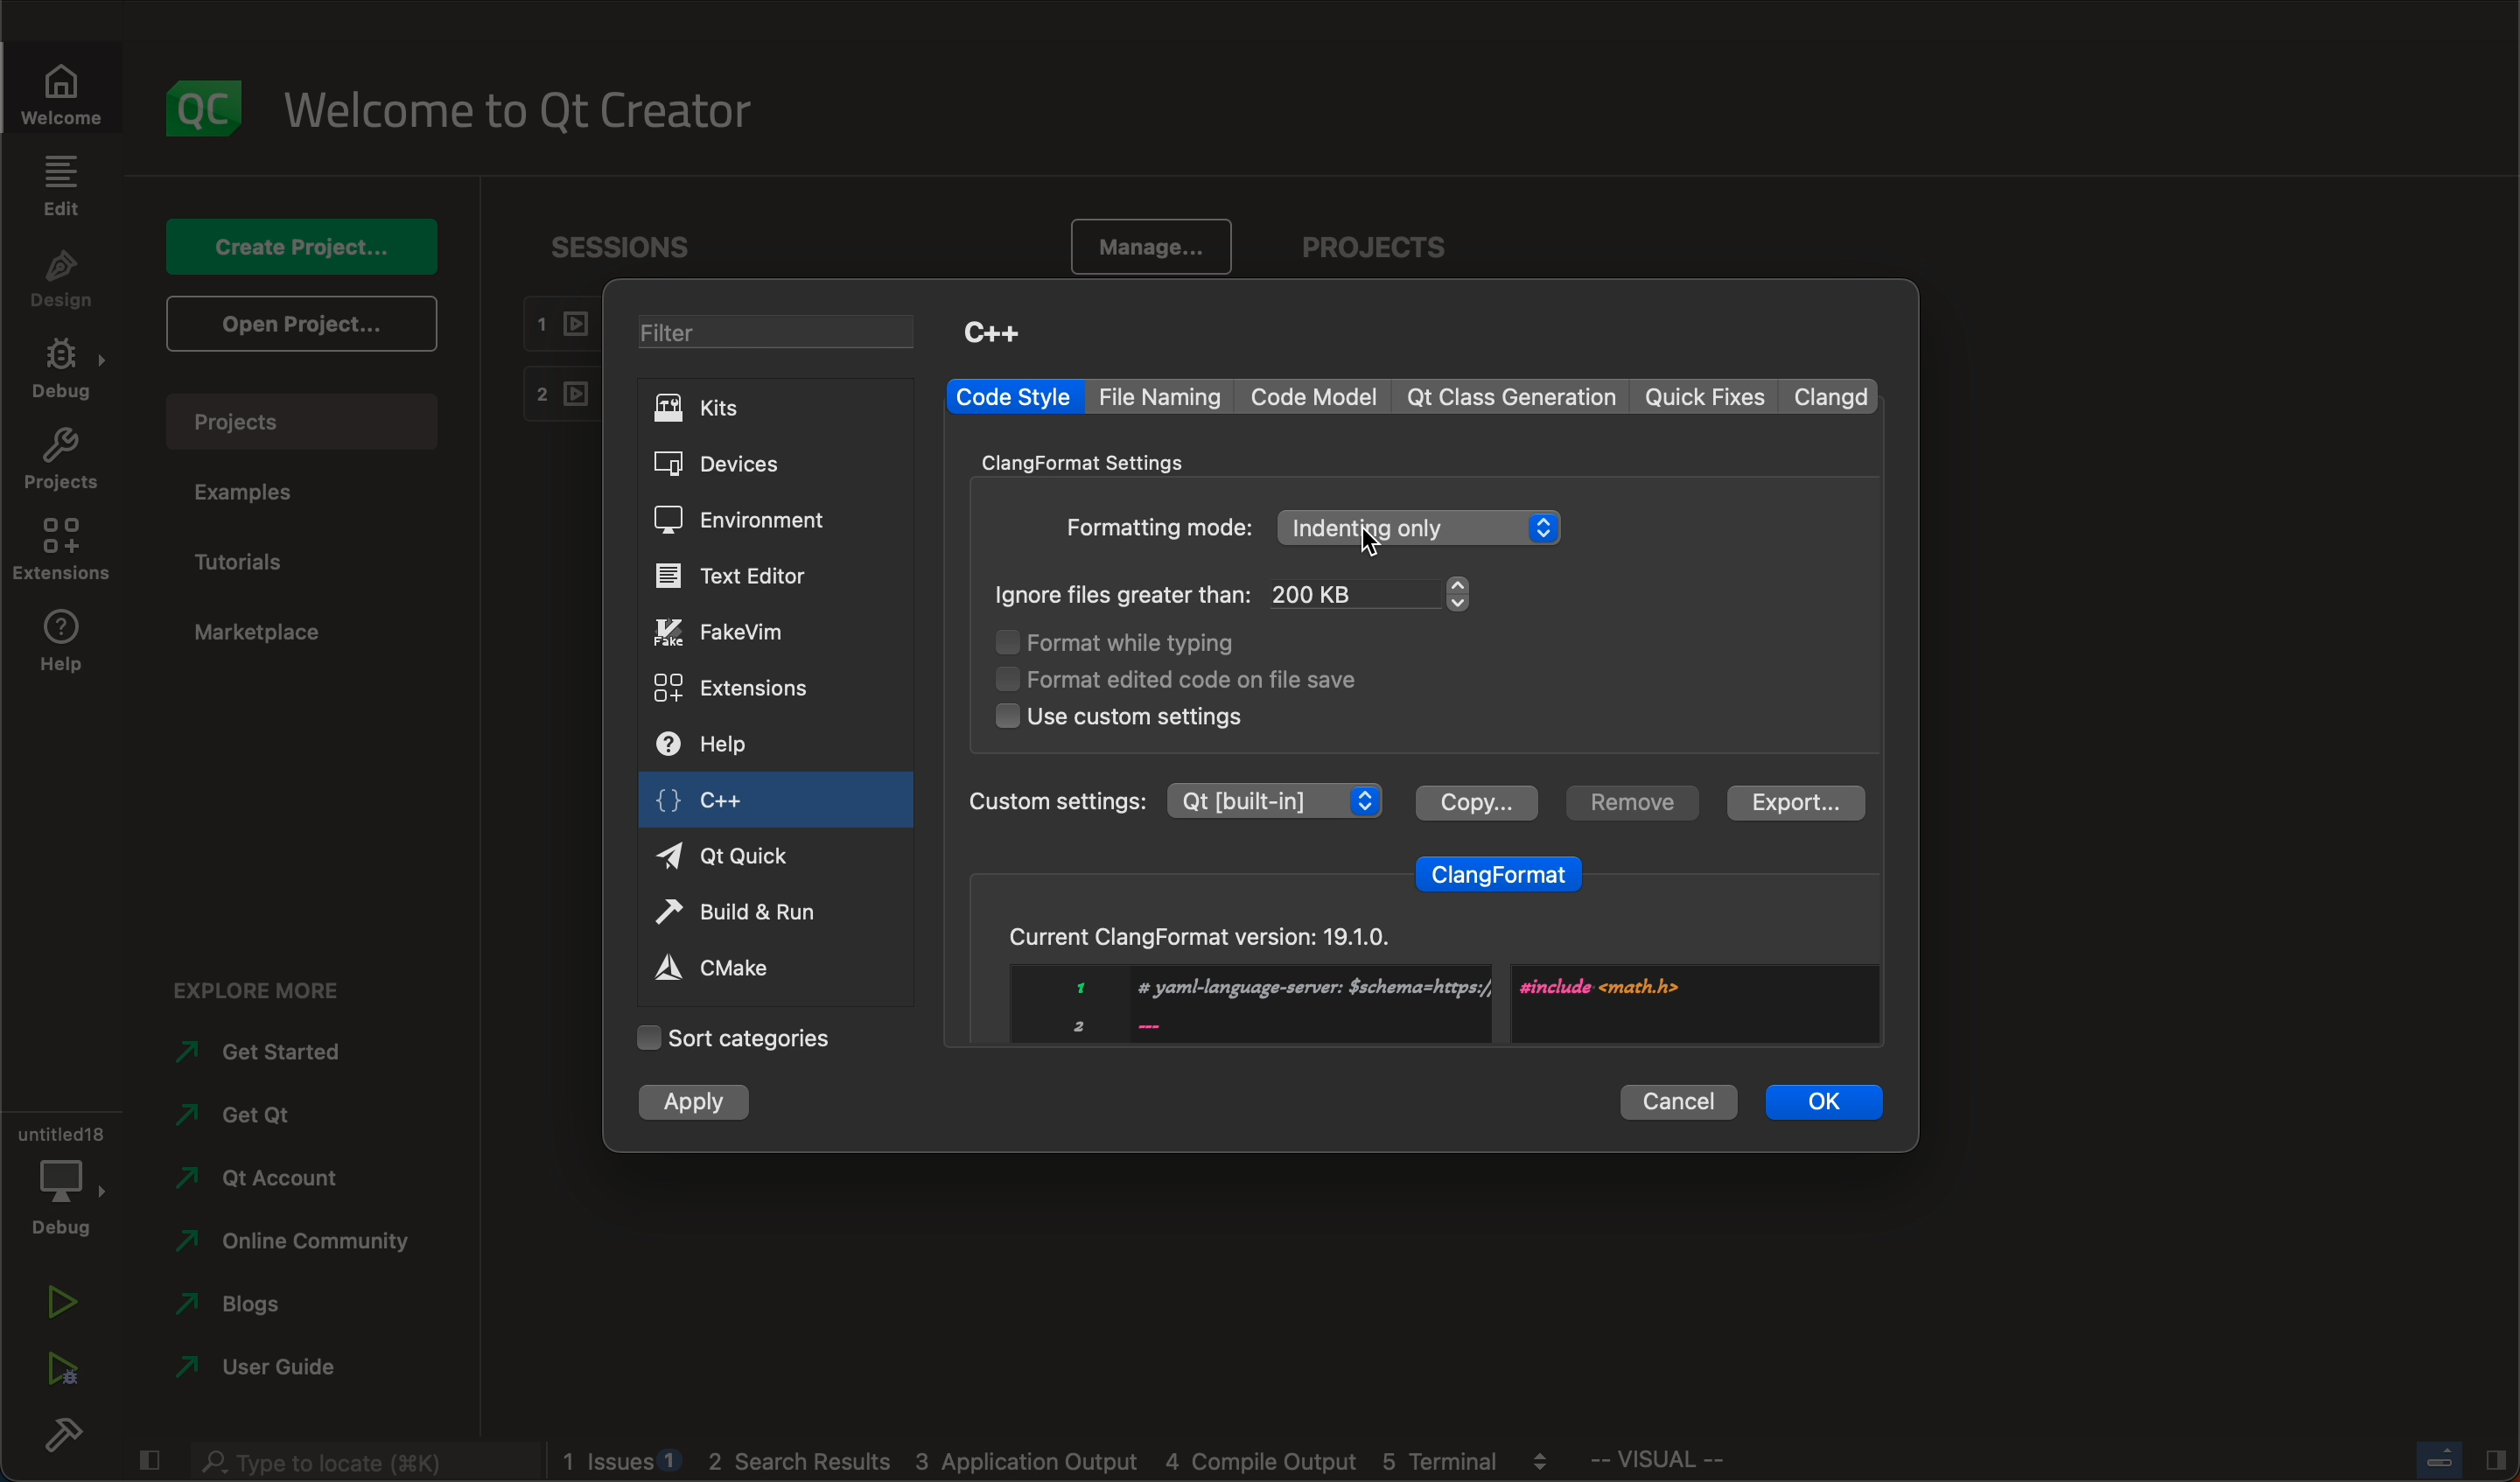 The height and width of the screenshot is (1482, 2520). What do you see at coordinates (746, 854) in the screenshot?
I see `qt` at bounding box center [746, 854].